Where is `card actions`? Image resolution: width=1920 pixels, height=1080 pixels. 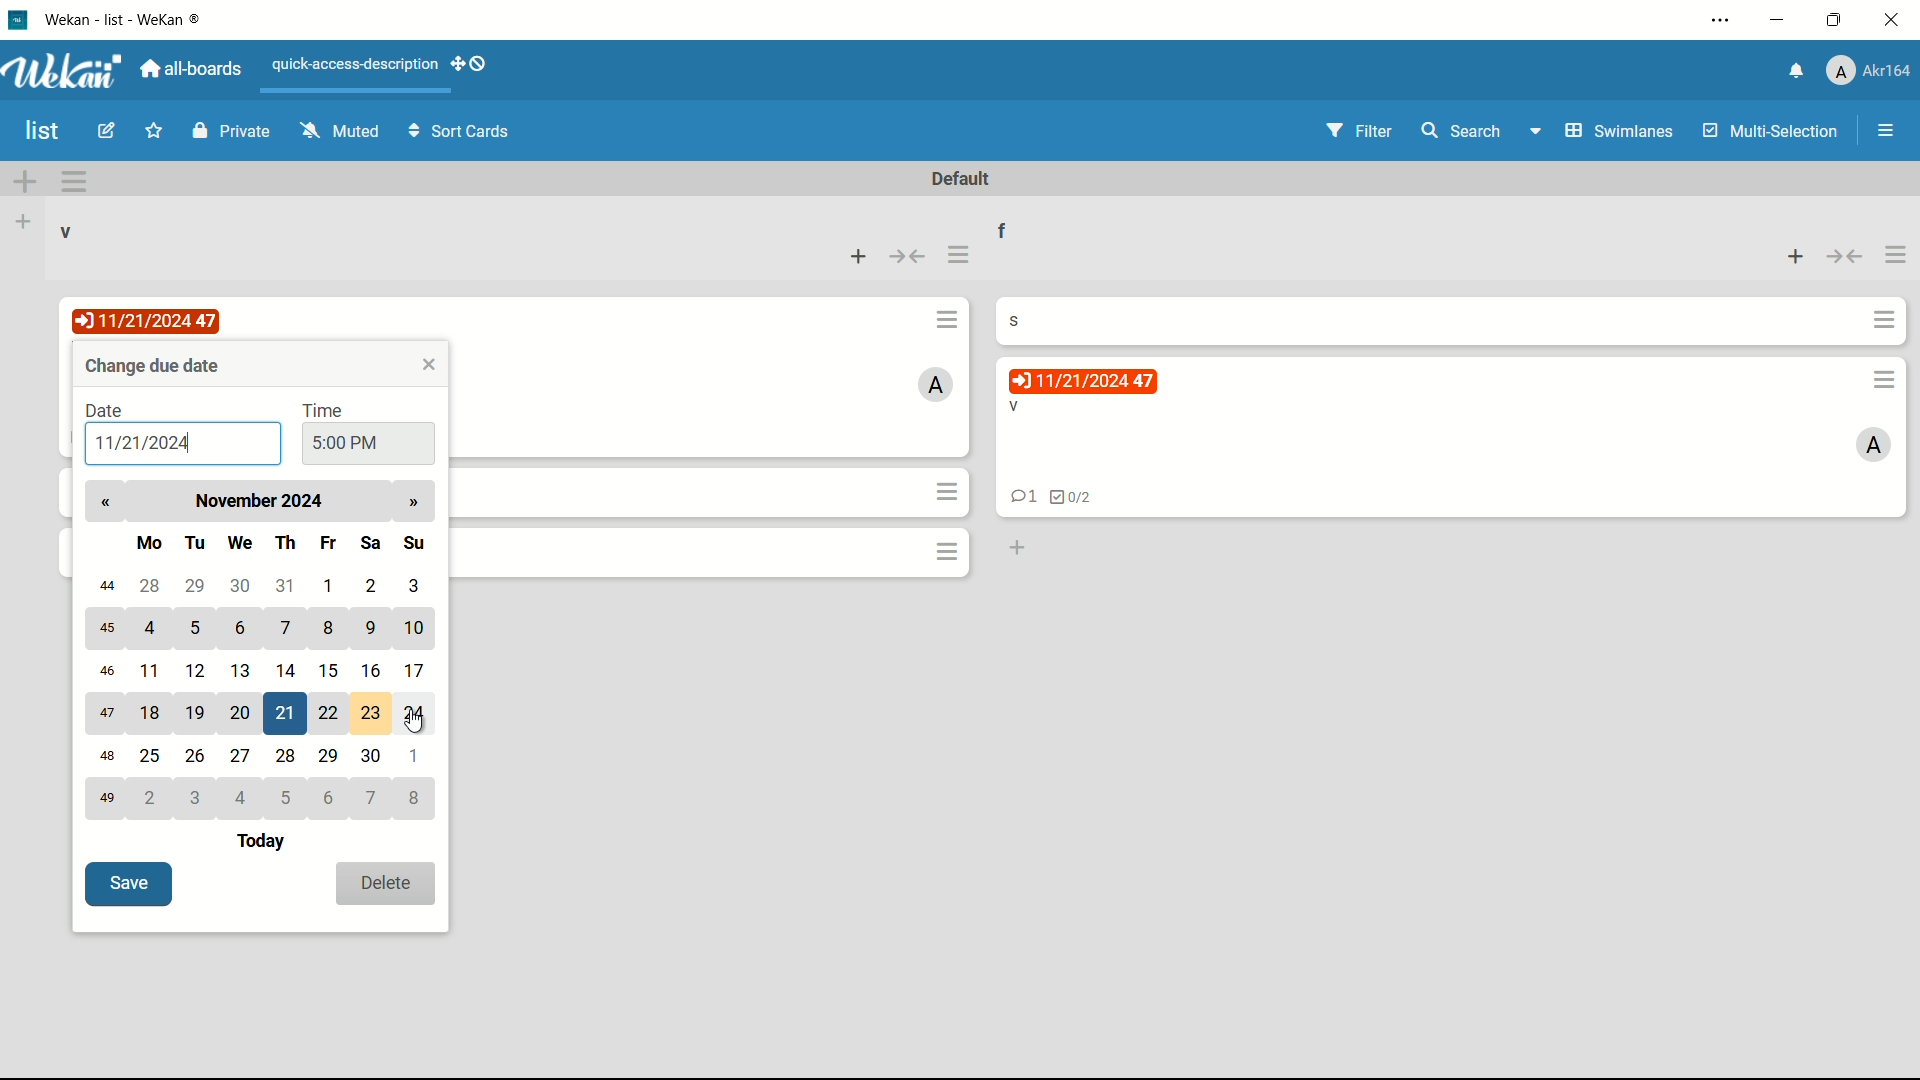 card actions is located at coordinates (947, 551).